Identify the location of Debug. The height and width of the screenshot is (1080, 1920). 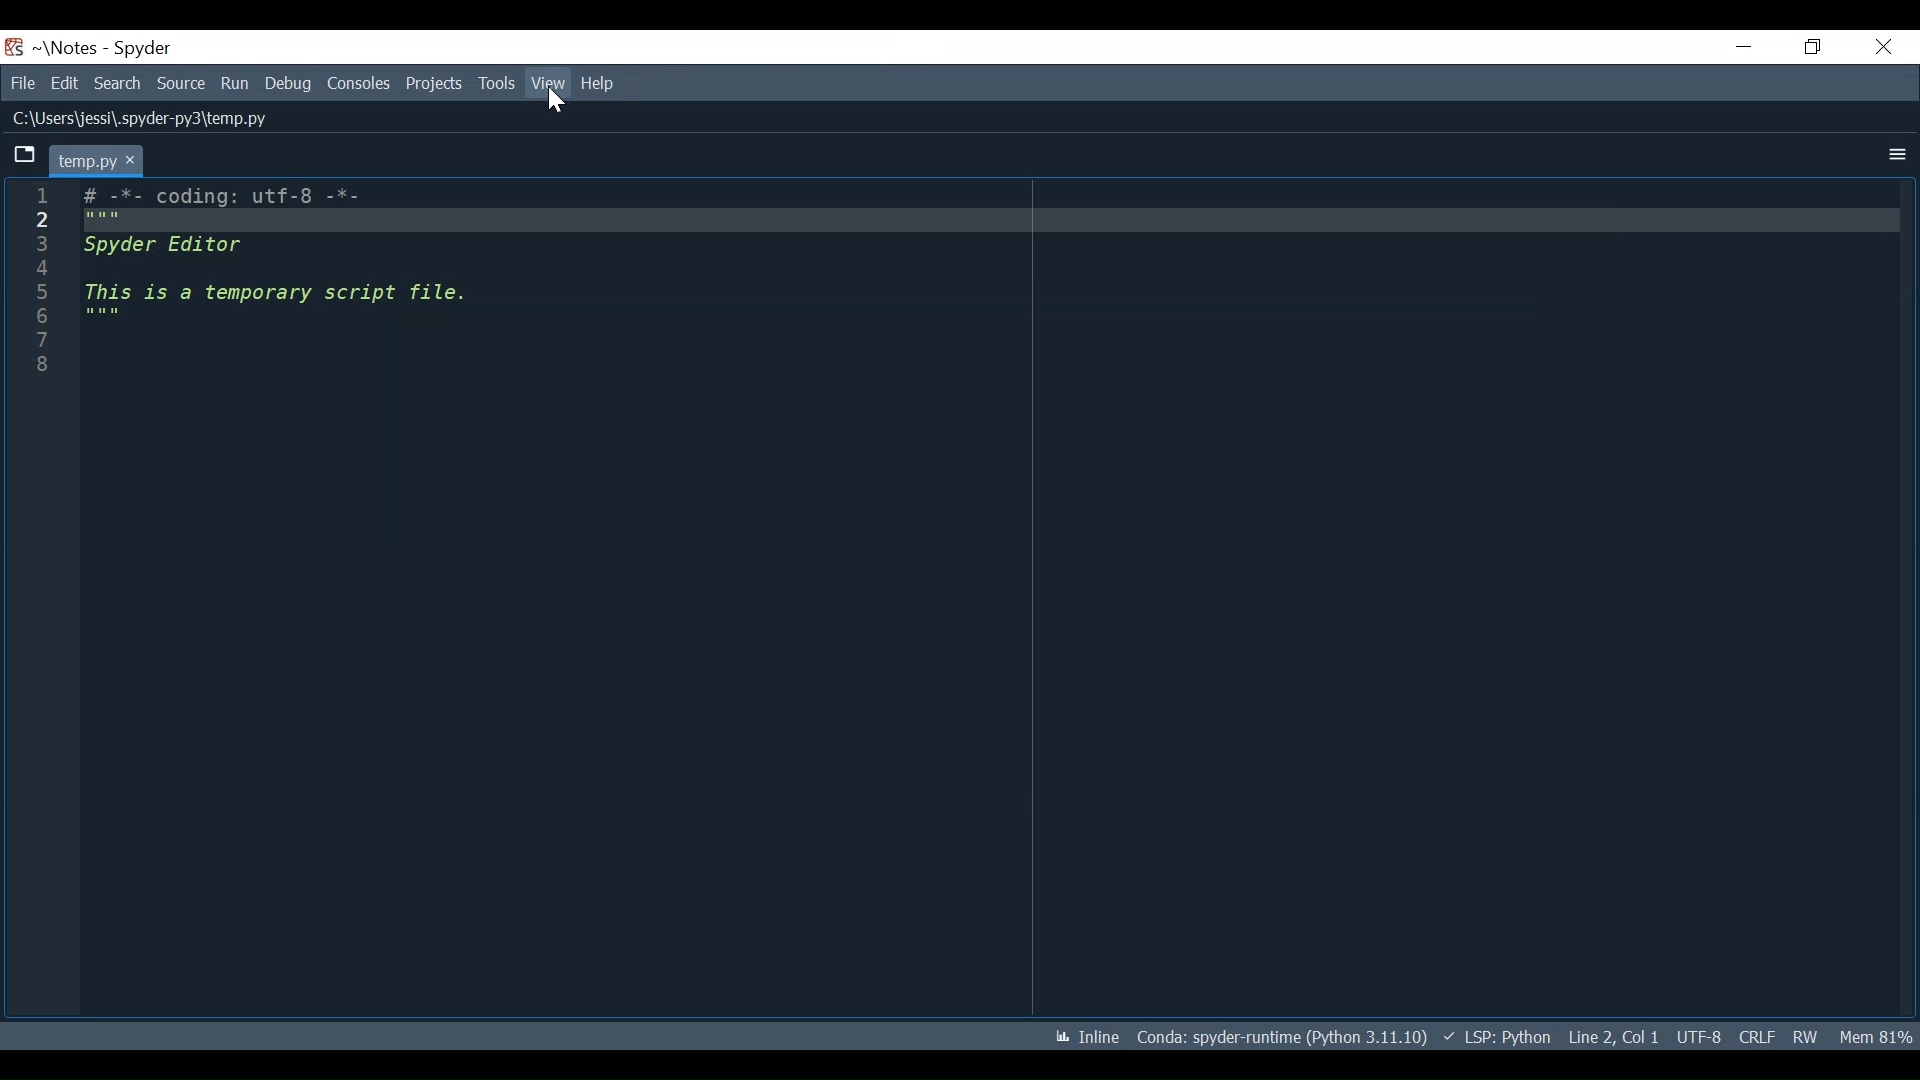
(288, 83).